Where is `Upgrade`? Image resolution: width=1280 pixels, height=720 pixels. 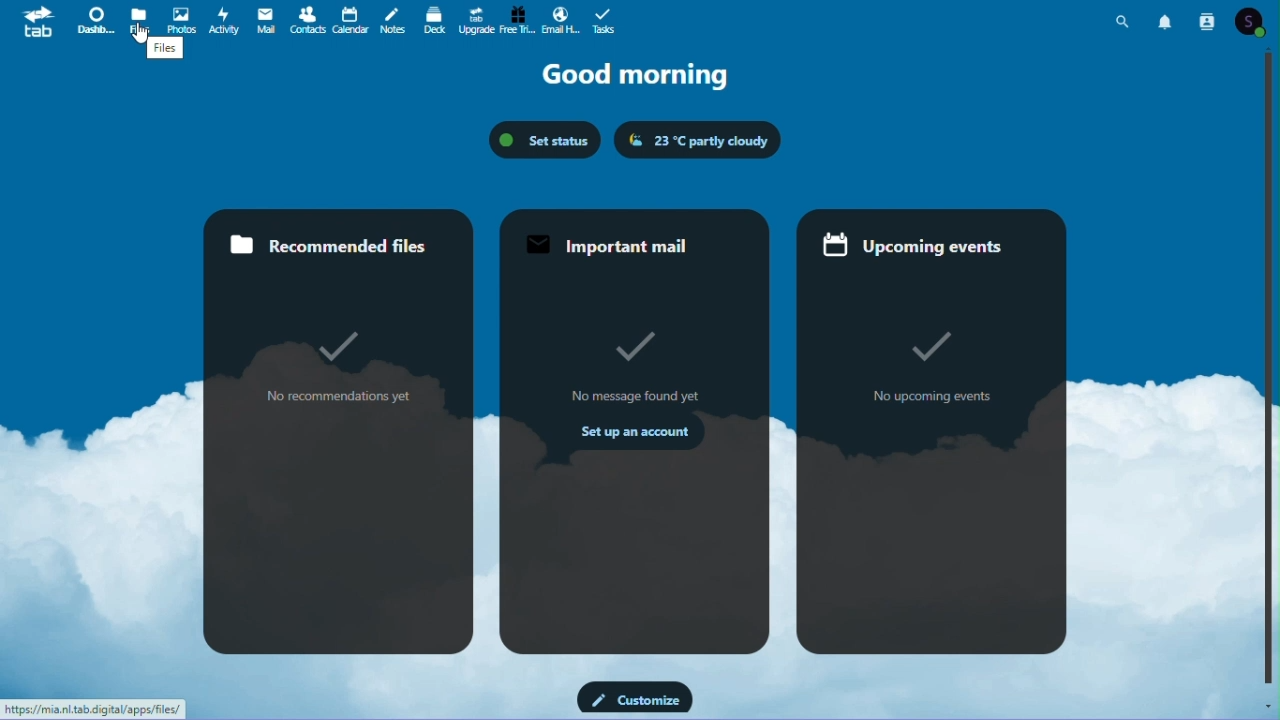
Upgrade is located at coordinates (475, 22).